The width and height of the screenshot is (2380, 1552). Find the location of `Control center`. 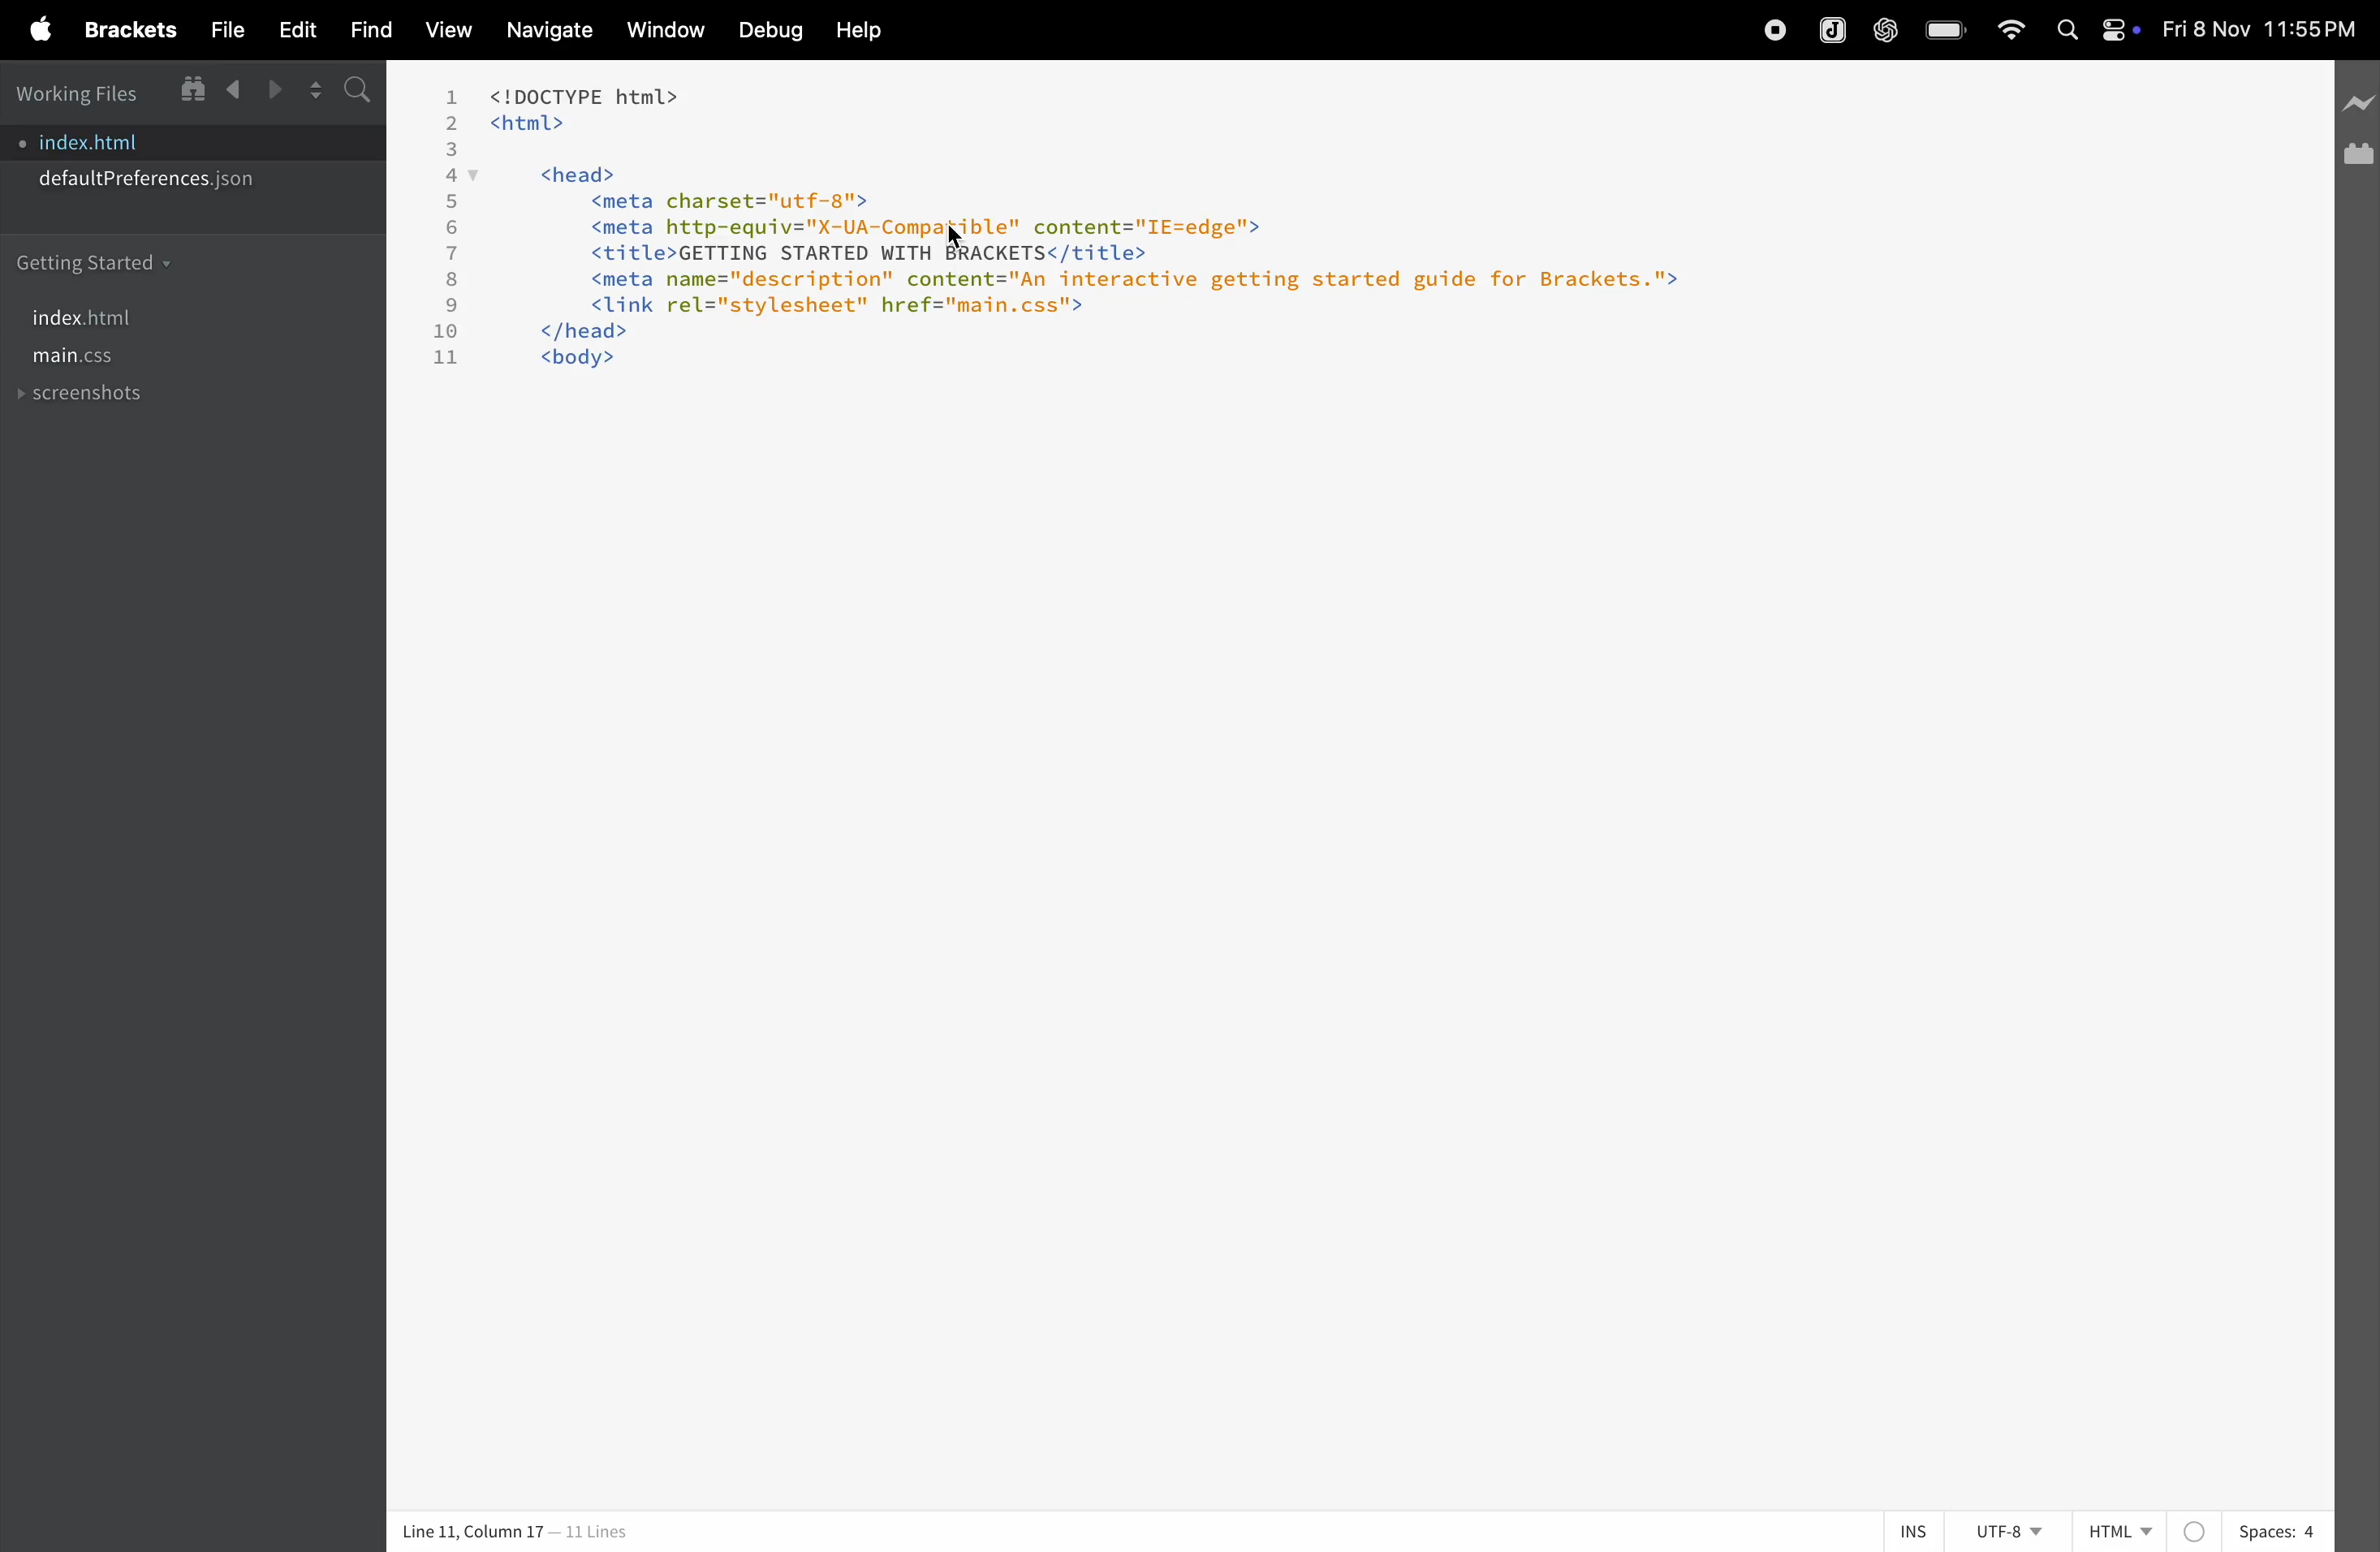

Control center is located at coordinates (2119, 33).